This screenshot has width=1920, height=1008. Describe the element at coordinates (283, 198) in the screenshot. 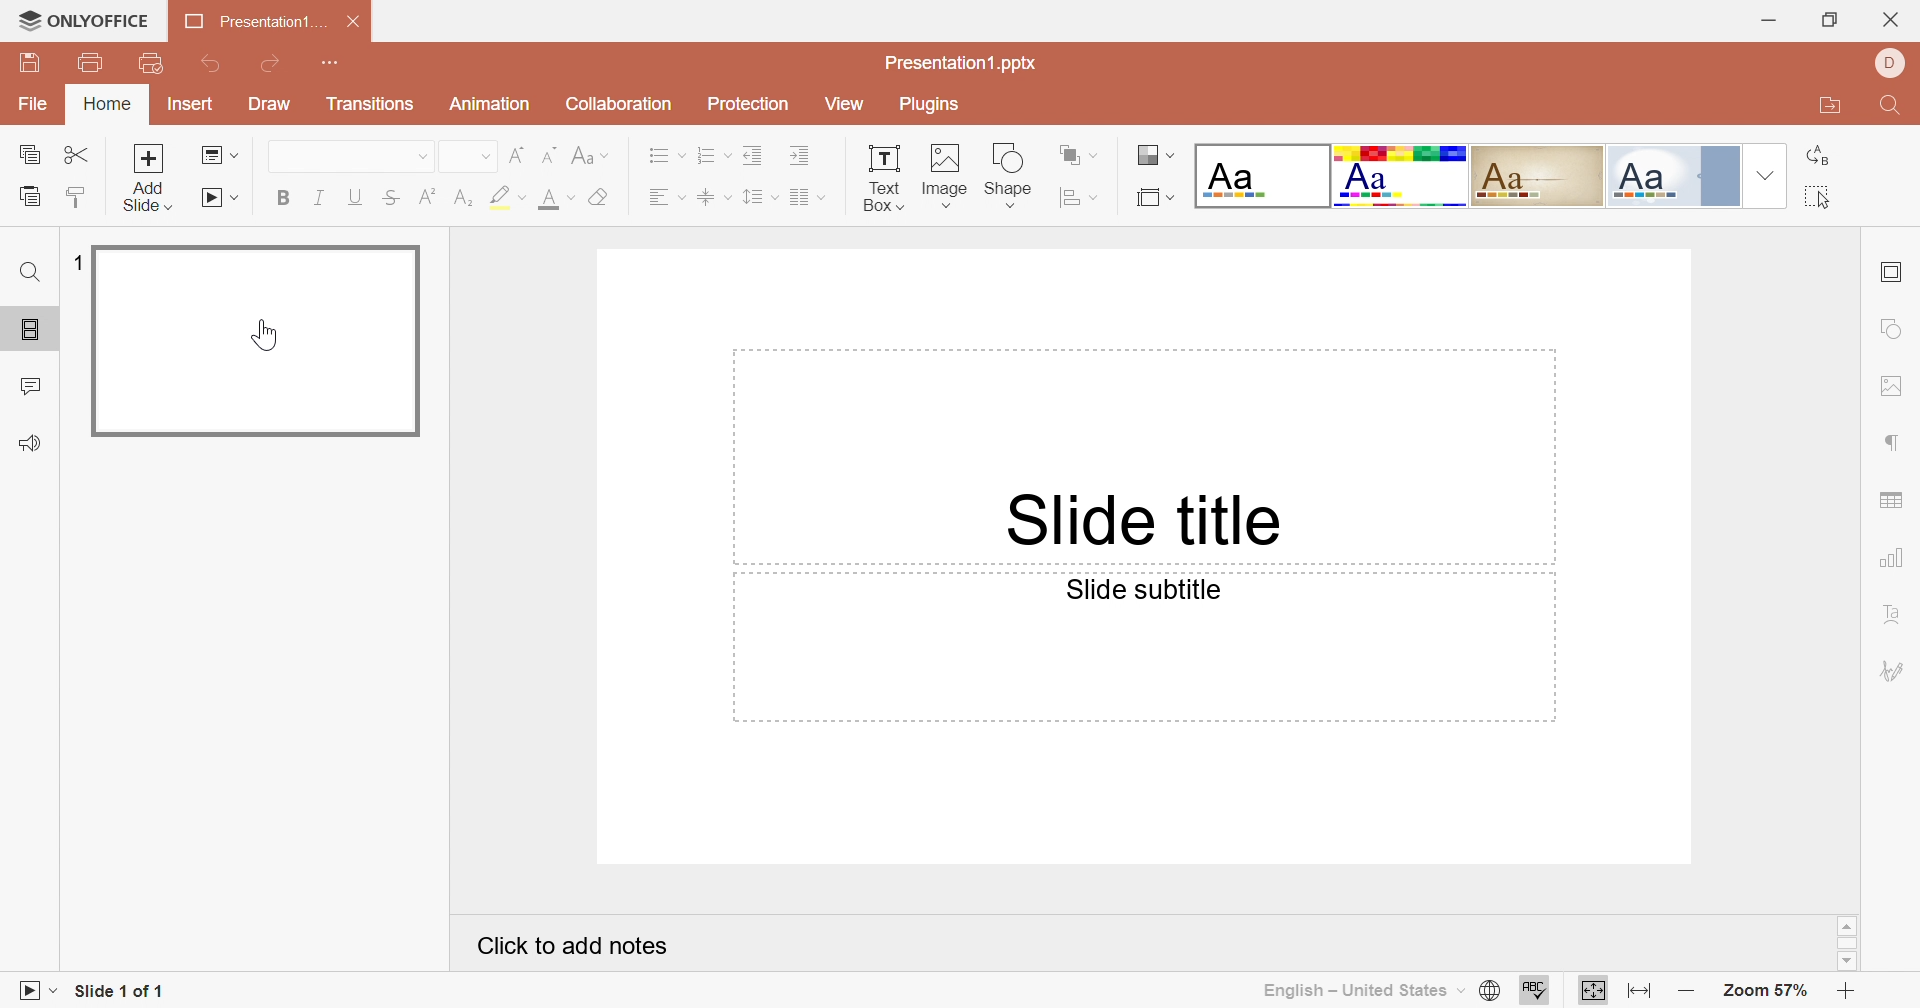

I see `Bold` at that location.